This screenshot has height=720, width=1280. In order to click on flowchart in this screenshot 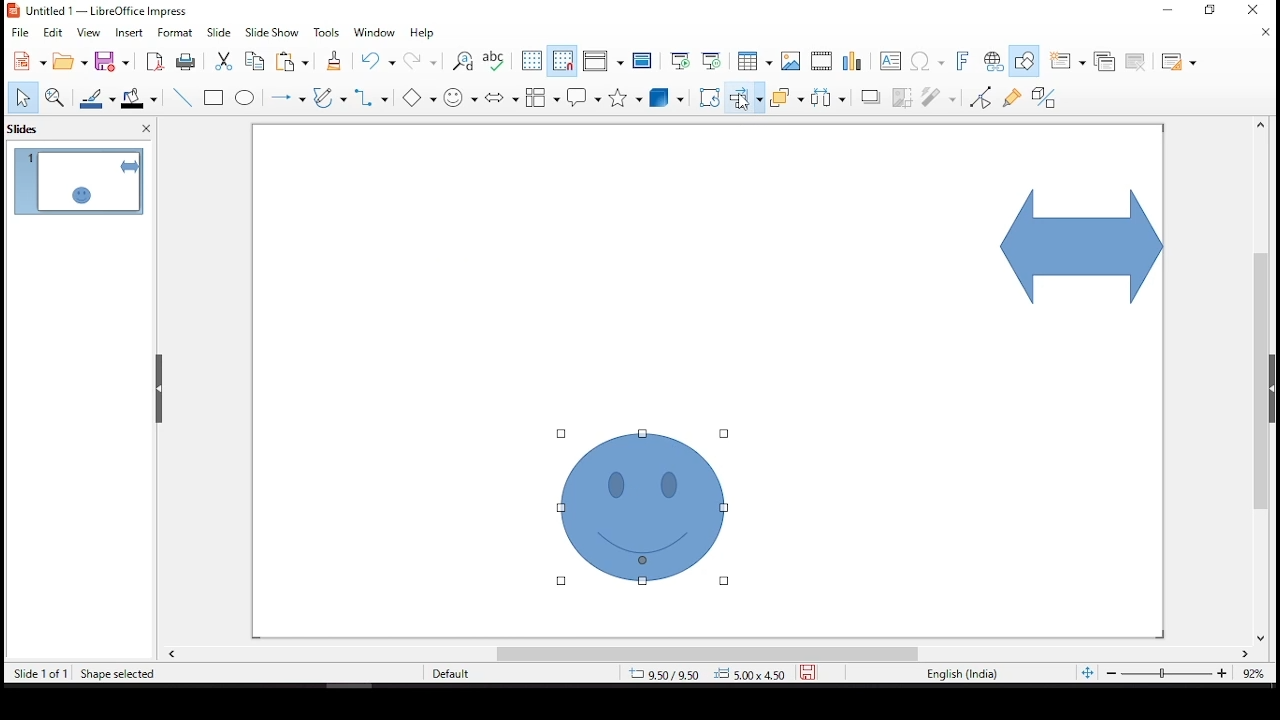, I will do `click(541, 94)`.